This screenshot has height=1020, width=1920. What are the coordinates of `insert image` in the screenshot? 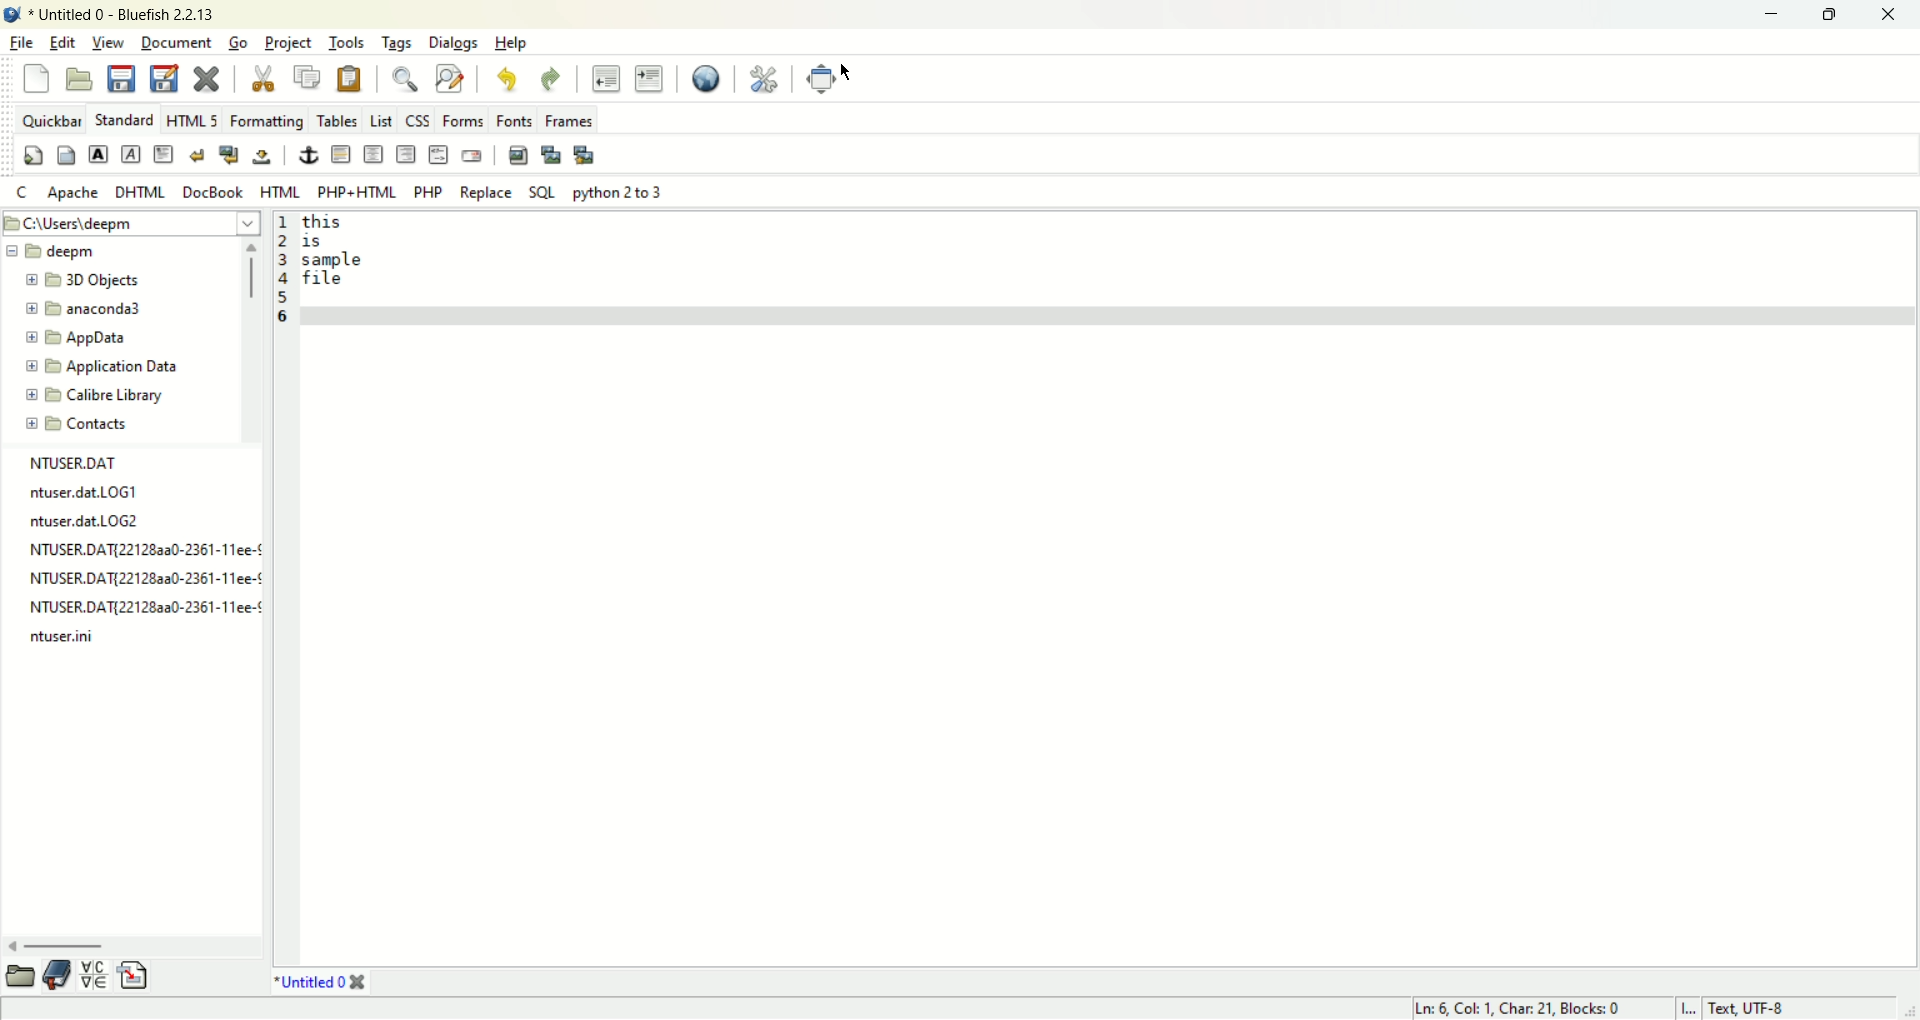 It's located at (518, 155).